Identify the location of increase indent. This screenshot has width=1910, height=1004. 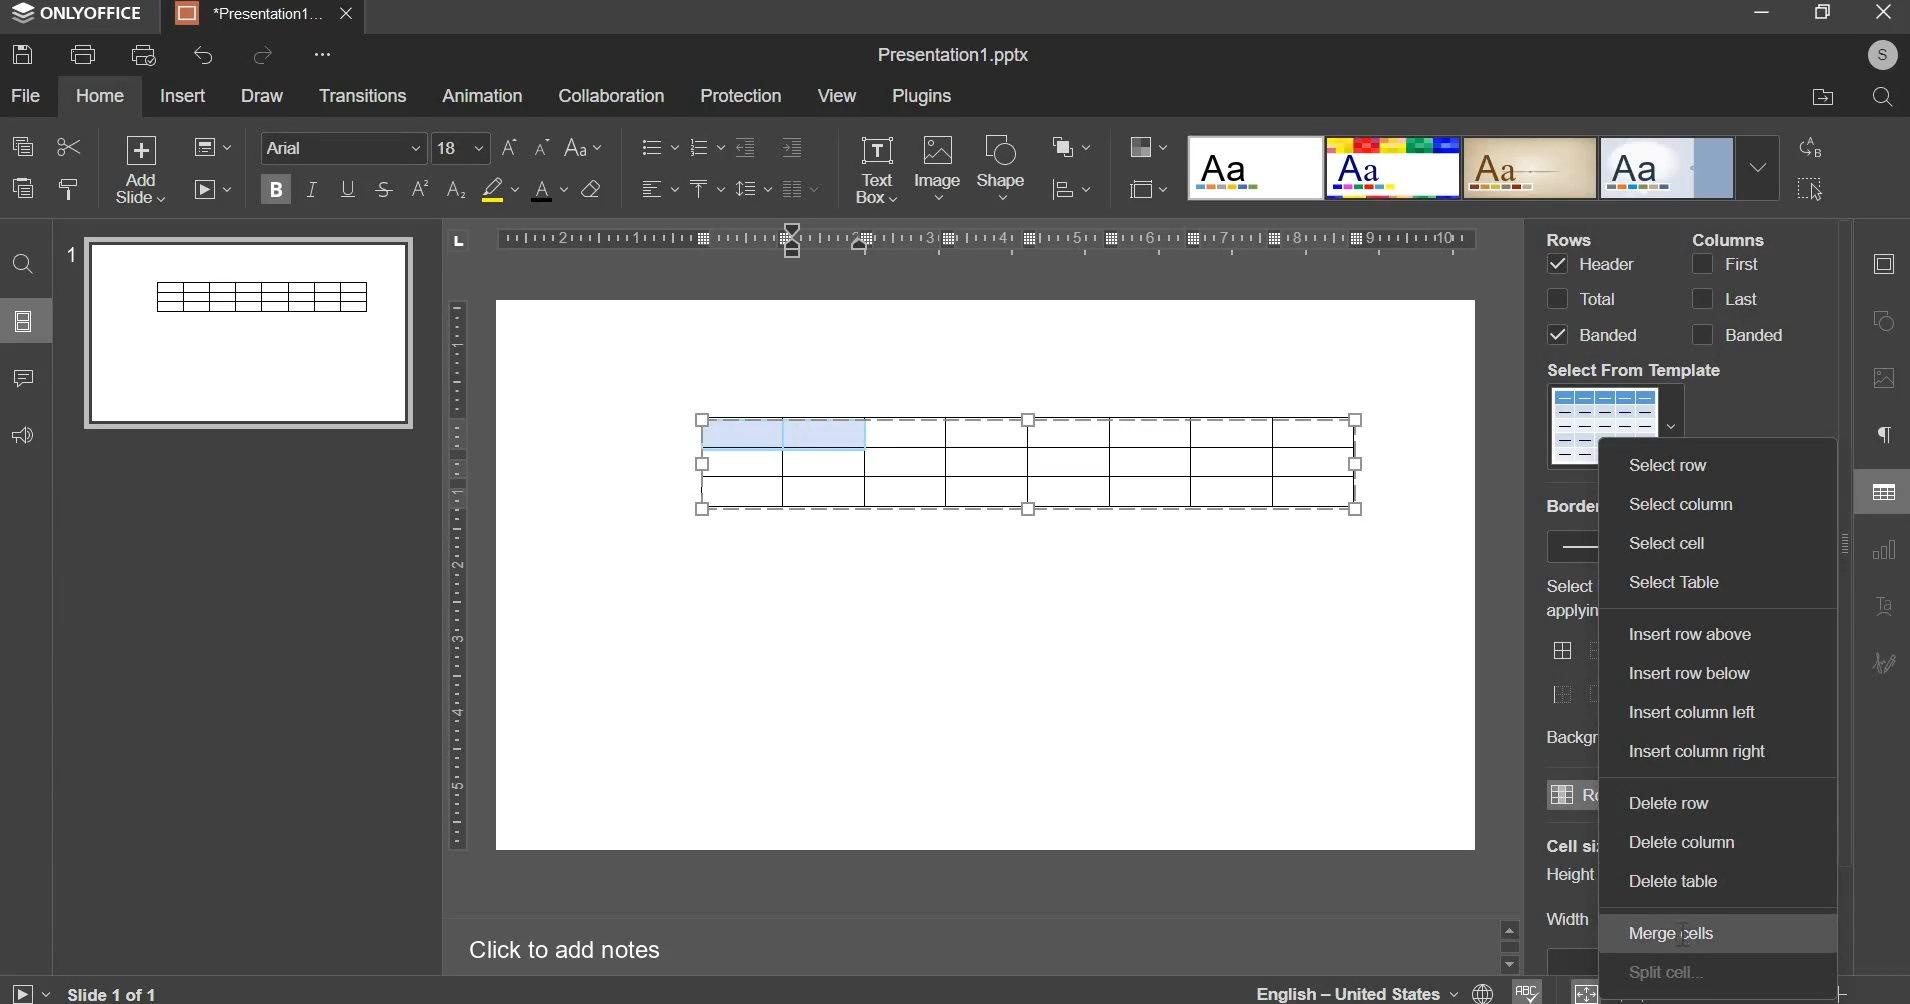
(793, 146).